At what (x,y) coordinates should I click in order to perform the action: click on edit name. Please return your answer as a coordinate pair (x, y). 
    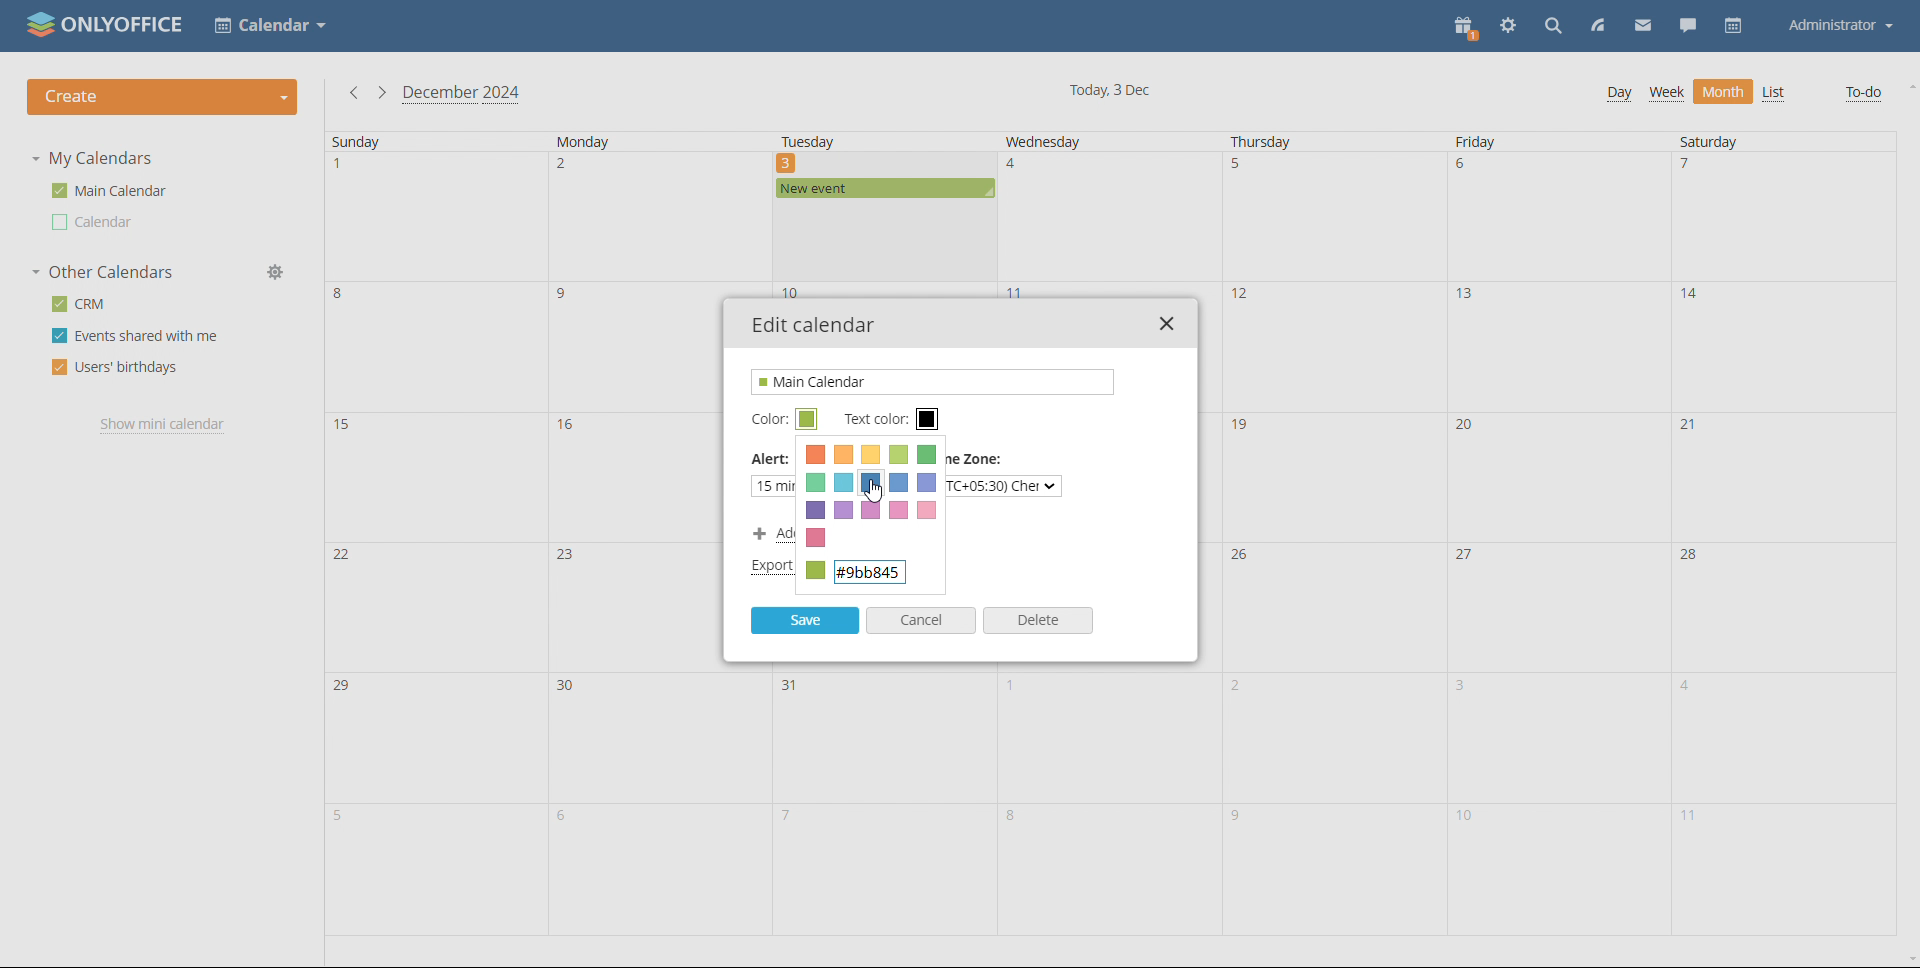
    Looking at the image, I should click on (933, 382).